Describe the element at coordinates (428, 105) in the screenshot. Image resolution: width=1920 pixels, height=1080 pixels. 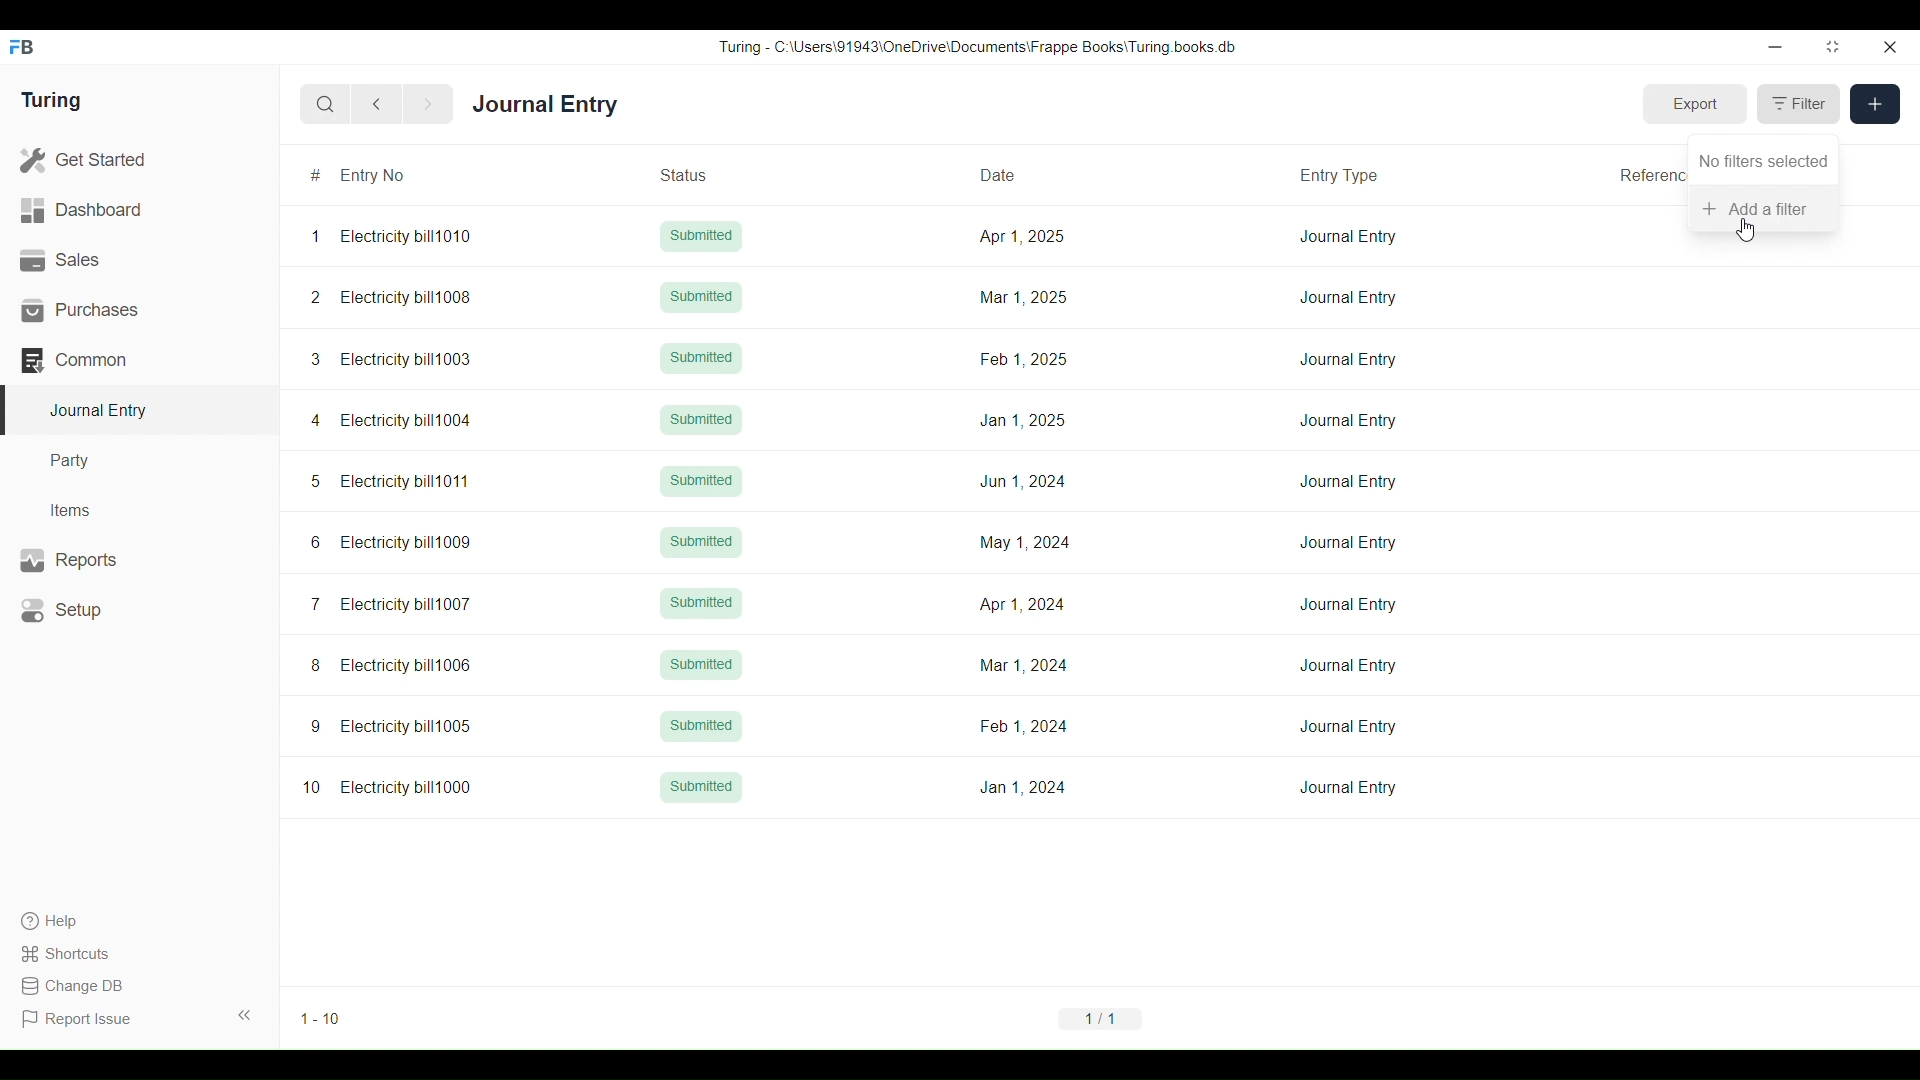
I see `Next` at that location.